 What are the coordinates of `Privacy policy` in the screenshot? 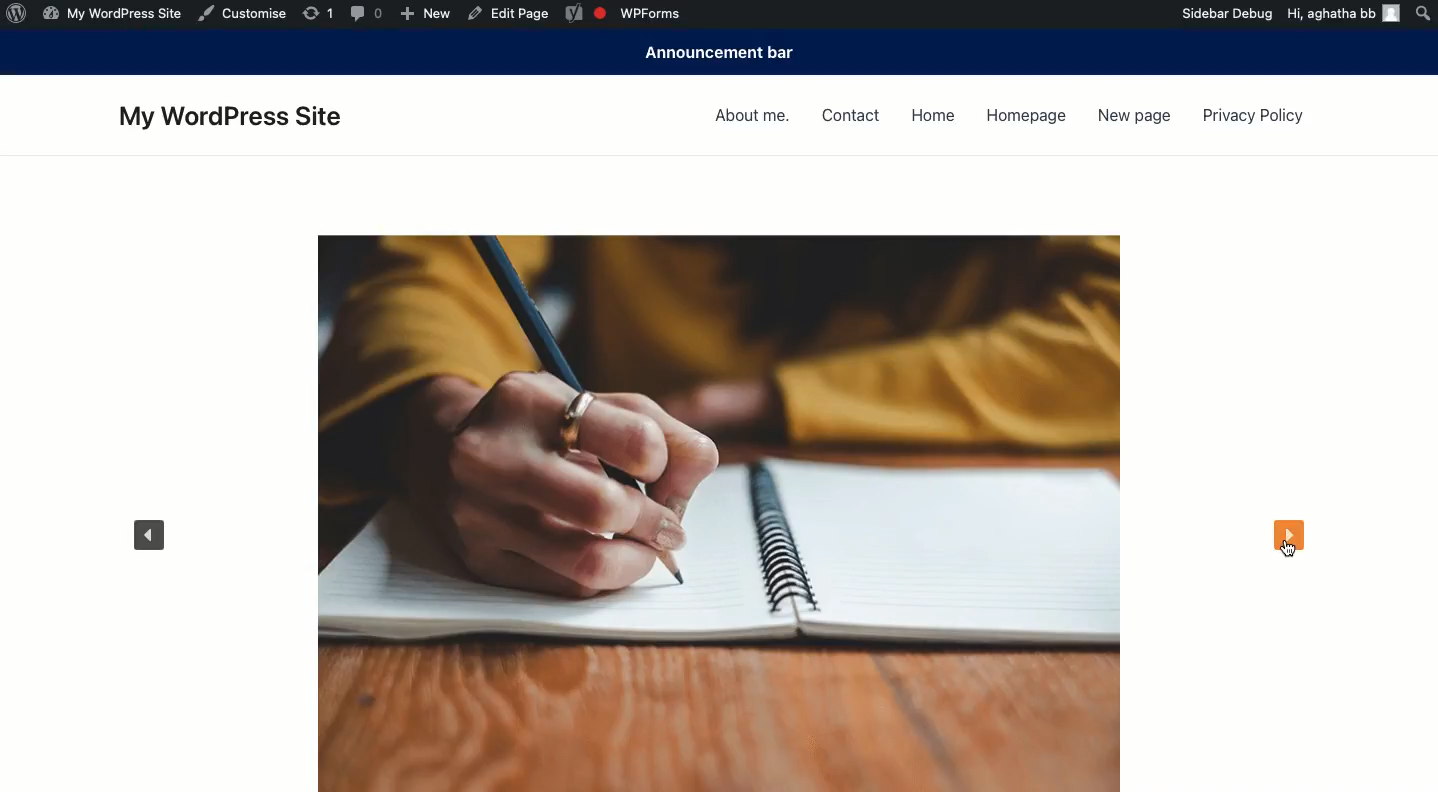 It's located at (1246, 117).